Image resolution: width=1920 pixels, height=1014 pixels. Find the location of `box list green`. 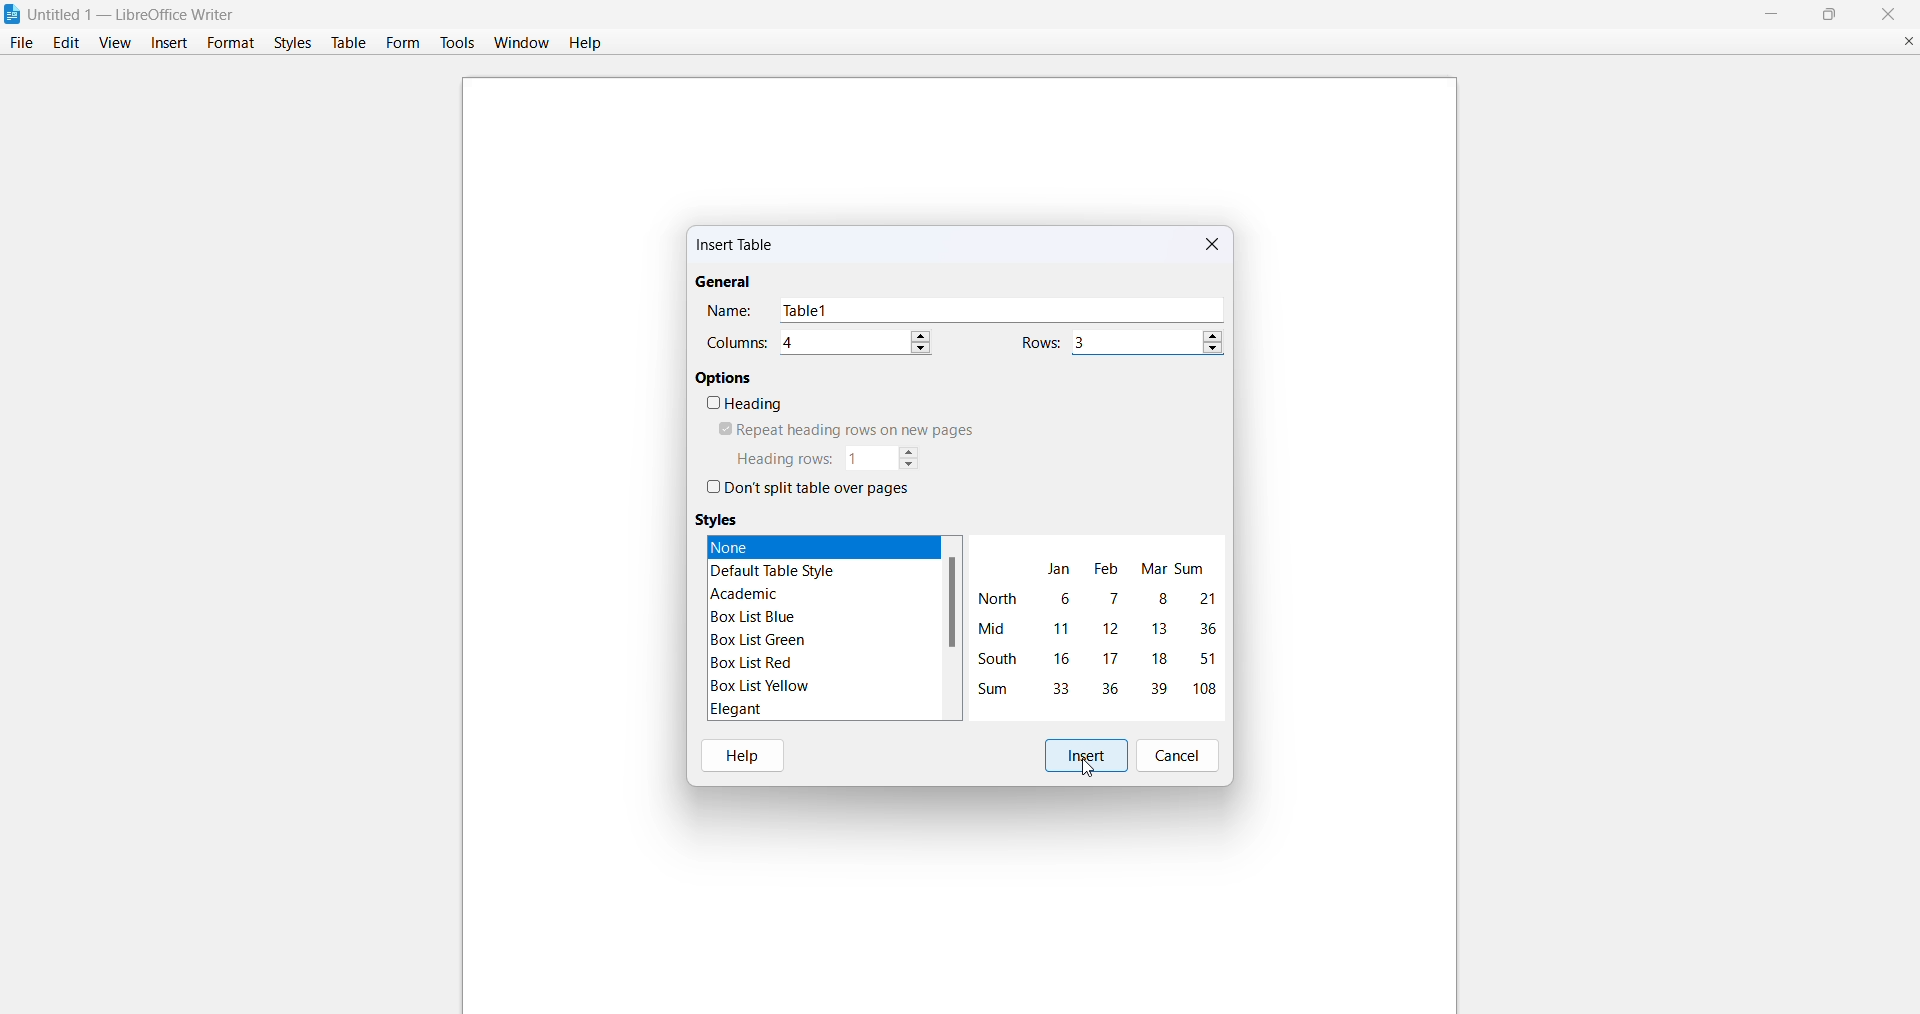

box list green is located at coordinates (760, 640).